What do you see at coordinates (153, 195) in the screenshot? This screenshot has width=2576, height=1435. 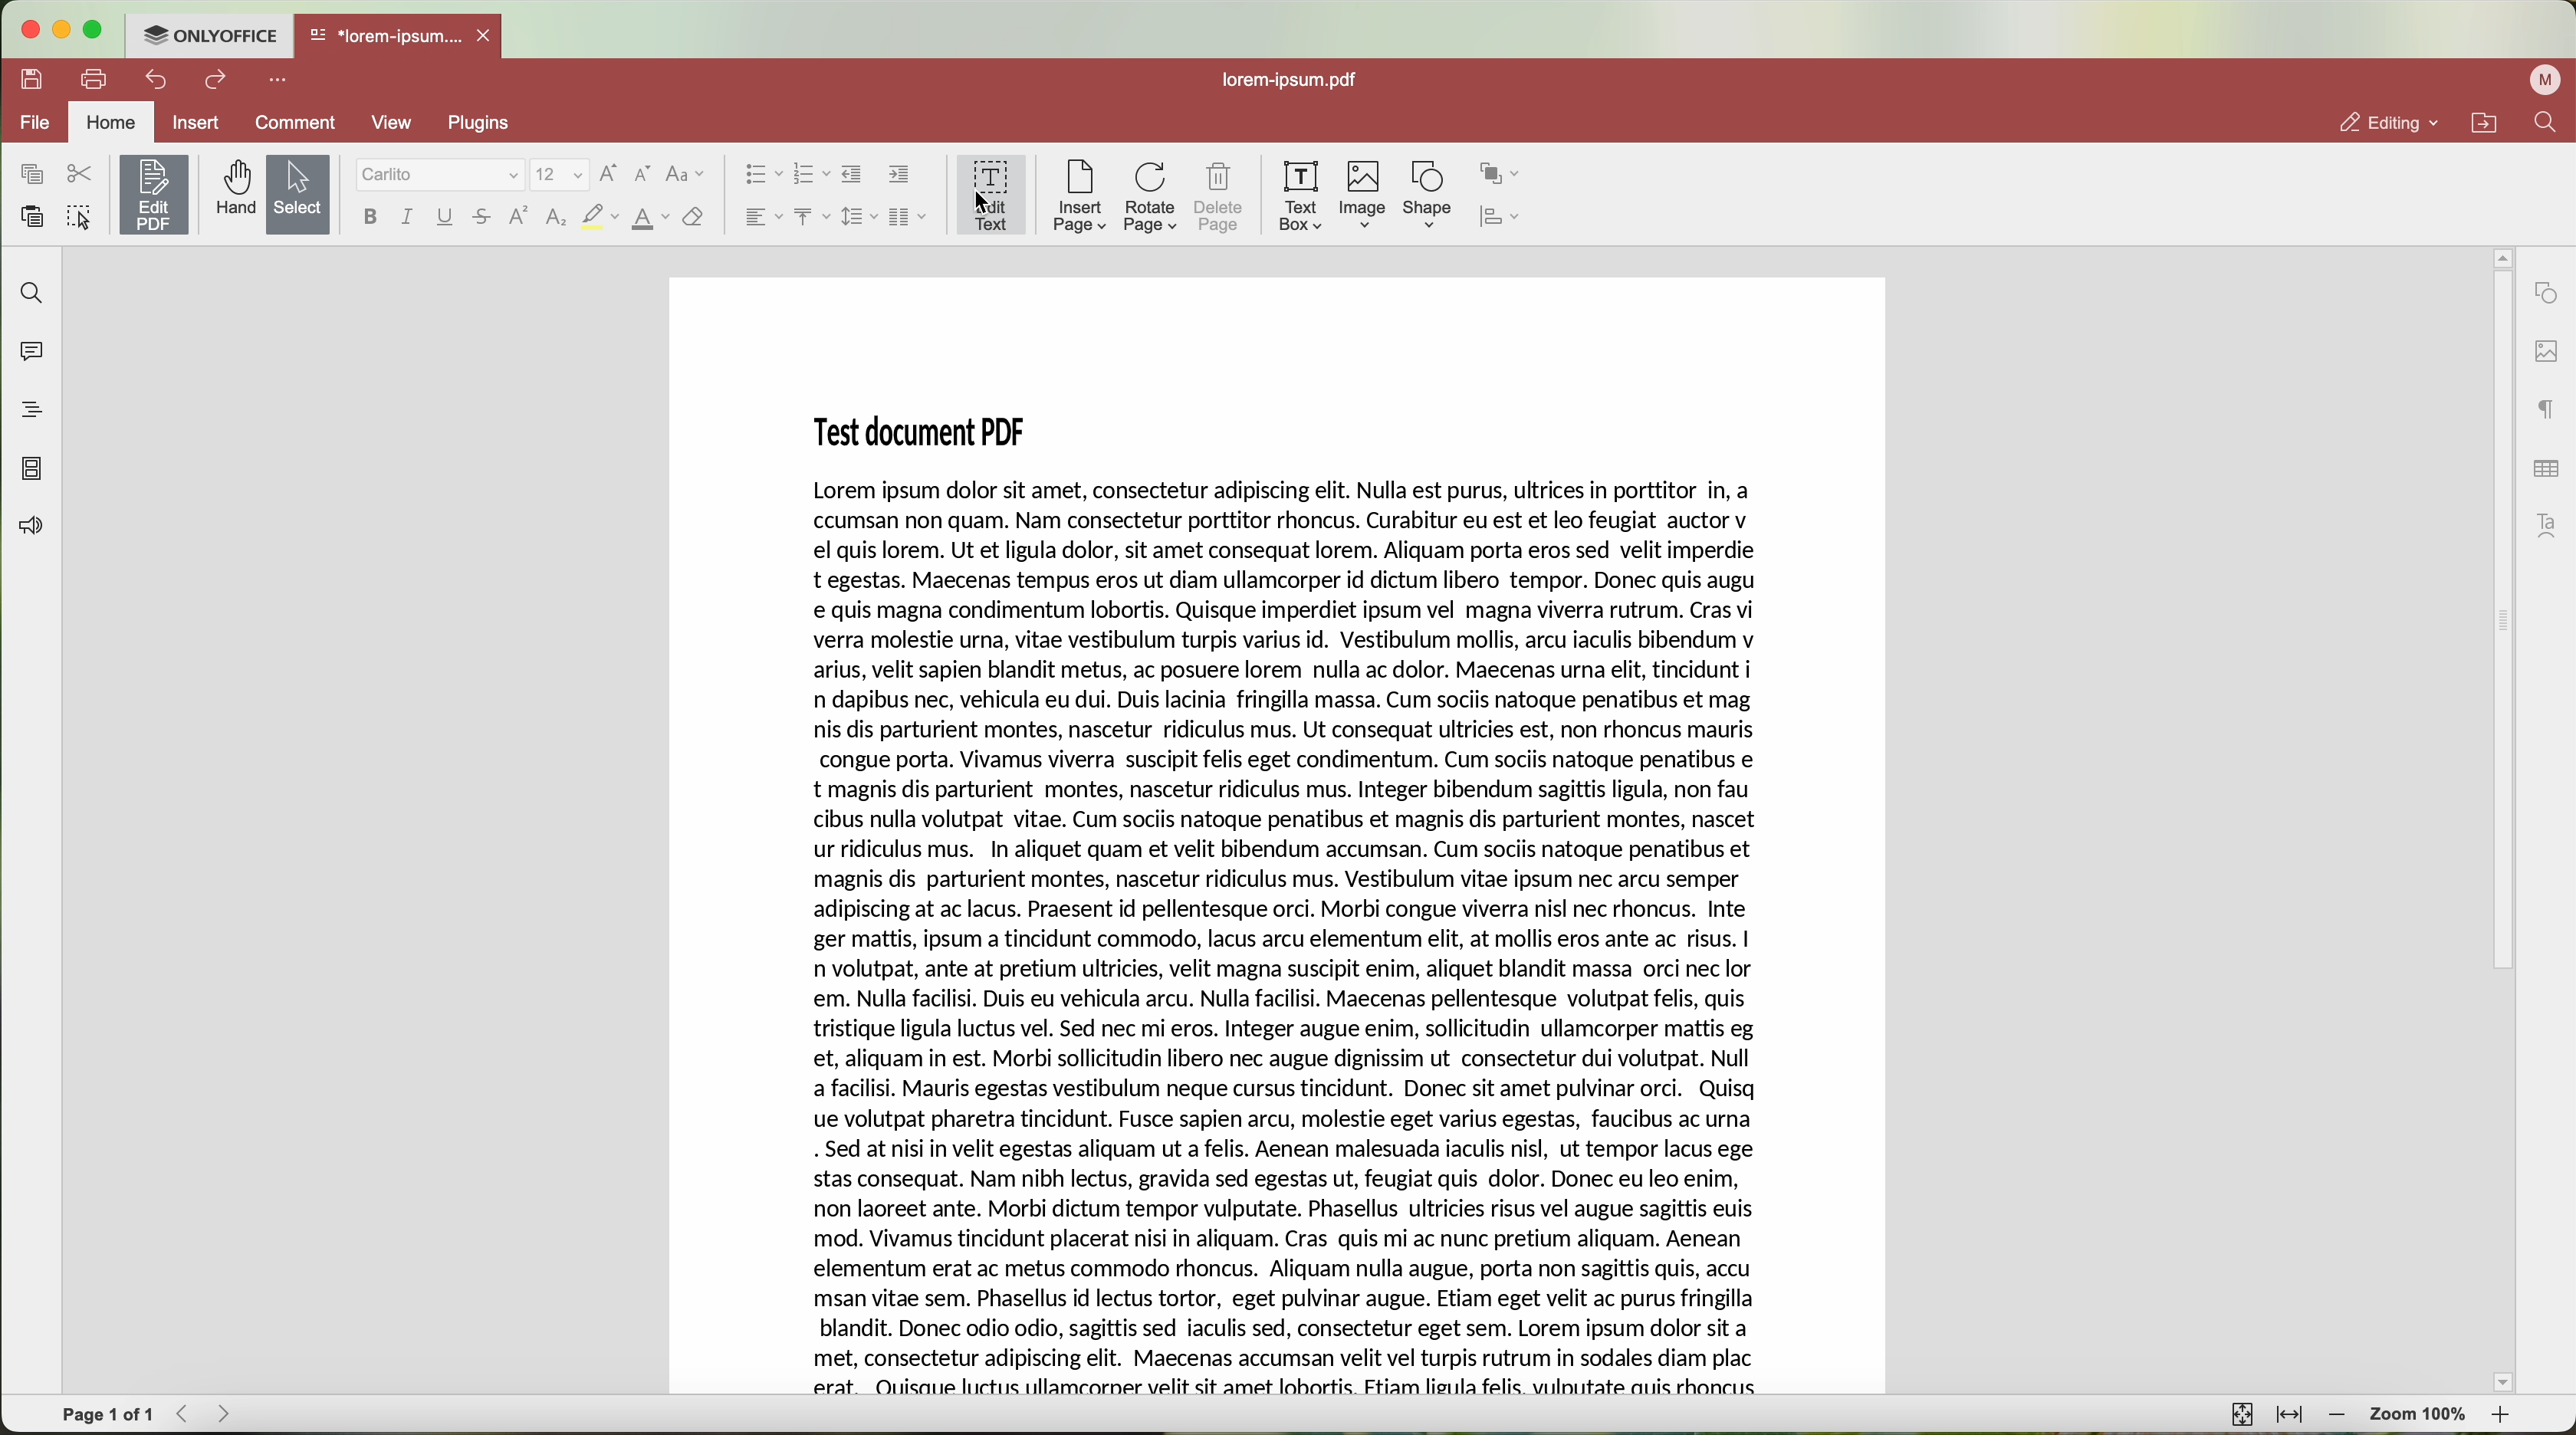 I see `edit PDF` at bounding box center [153, 195].